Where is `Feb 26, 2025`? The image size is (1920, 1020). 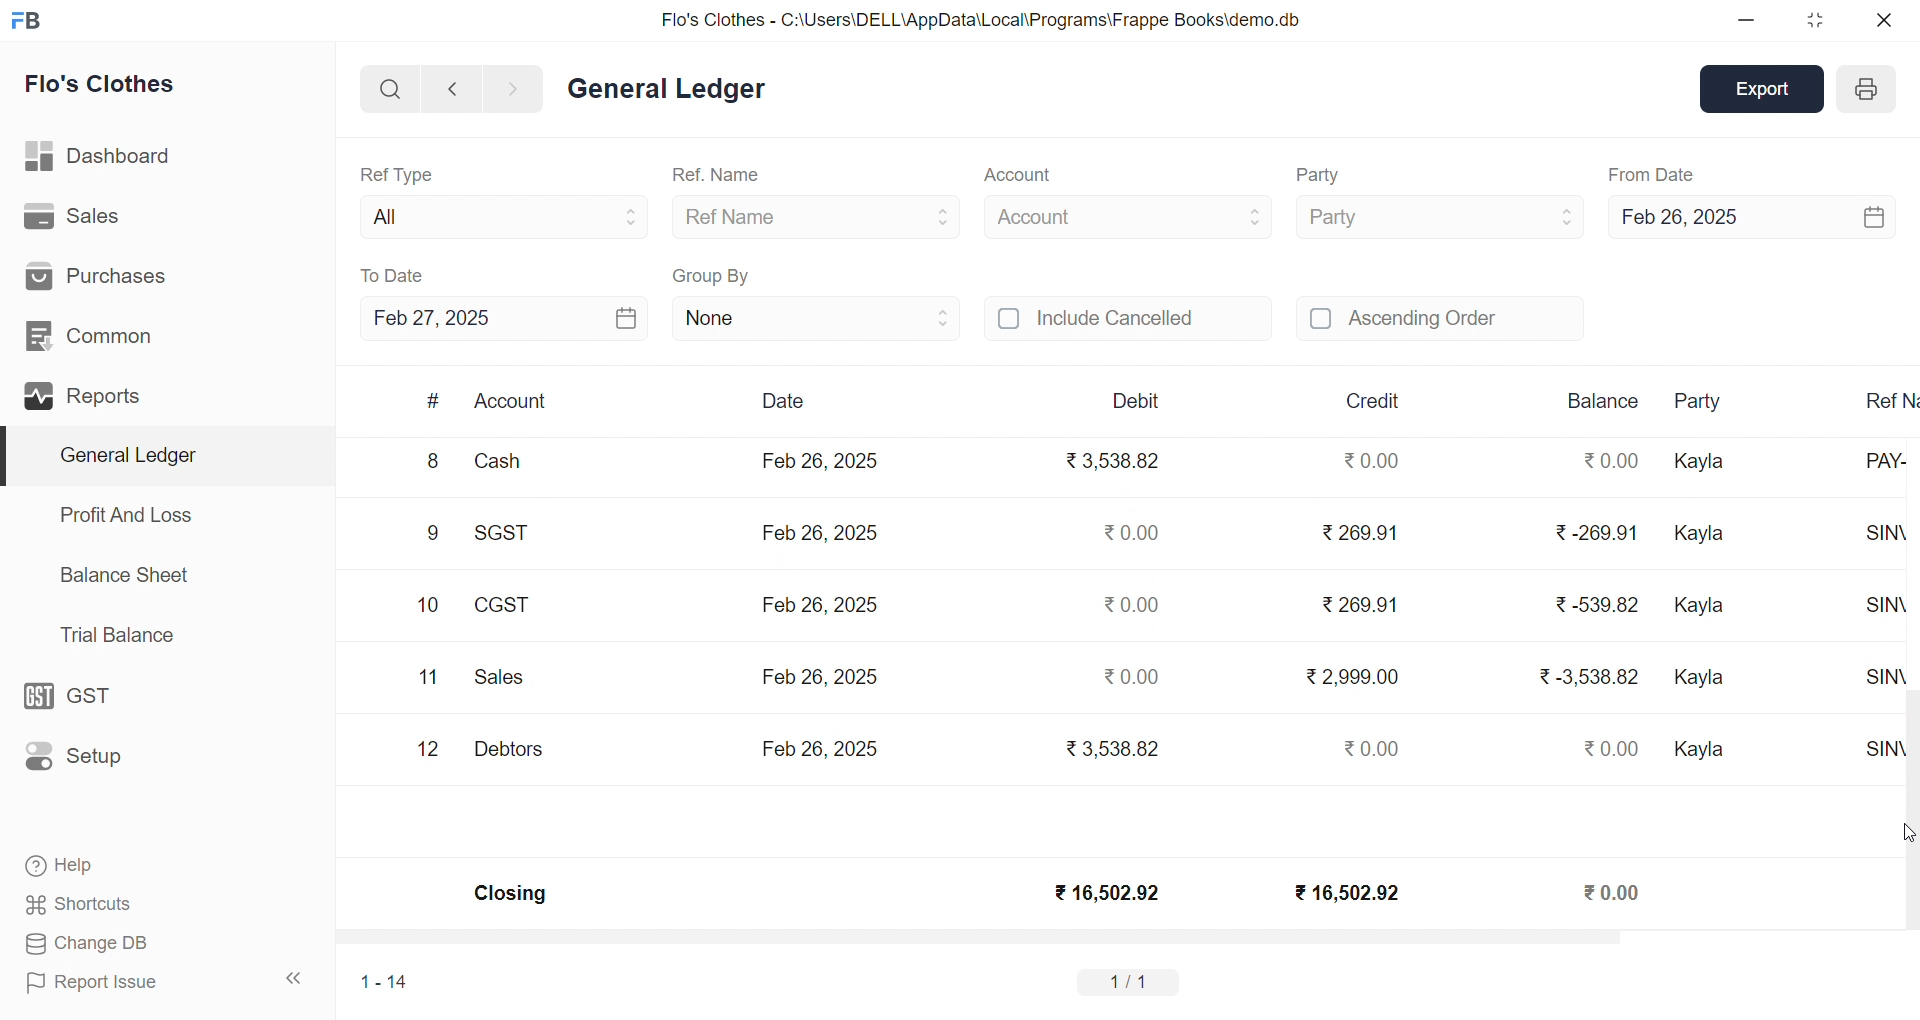
Feb 26, 2025 is located at coordinates (824, 530).